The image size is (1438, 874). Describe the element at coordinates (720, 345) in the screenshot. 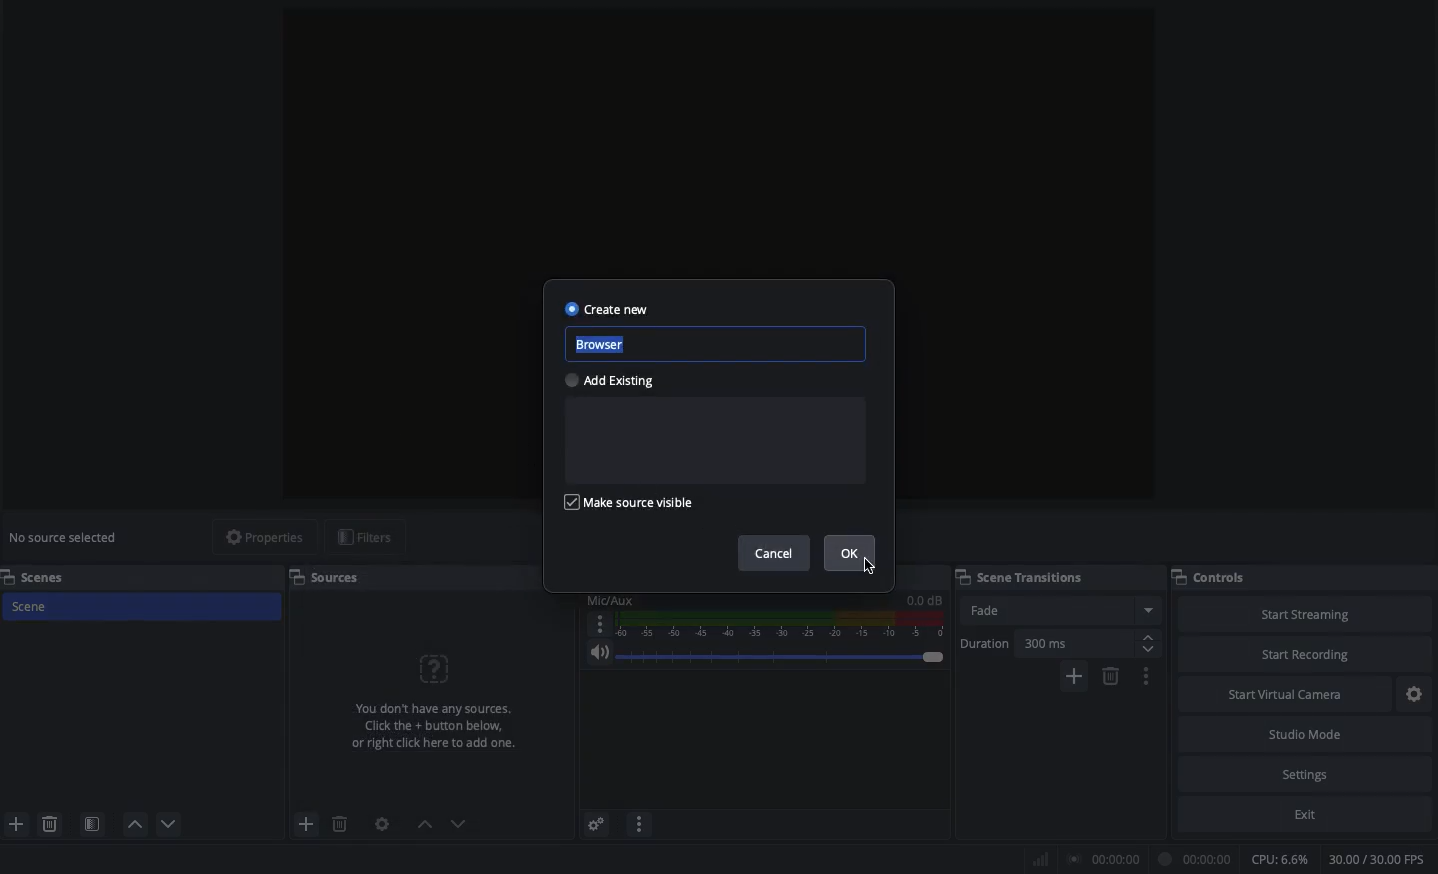

I see `Browser` at that location.